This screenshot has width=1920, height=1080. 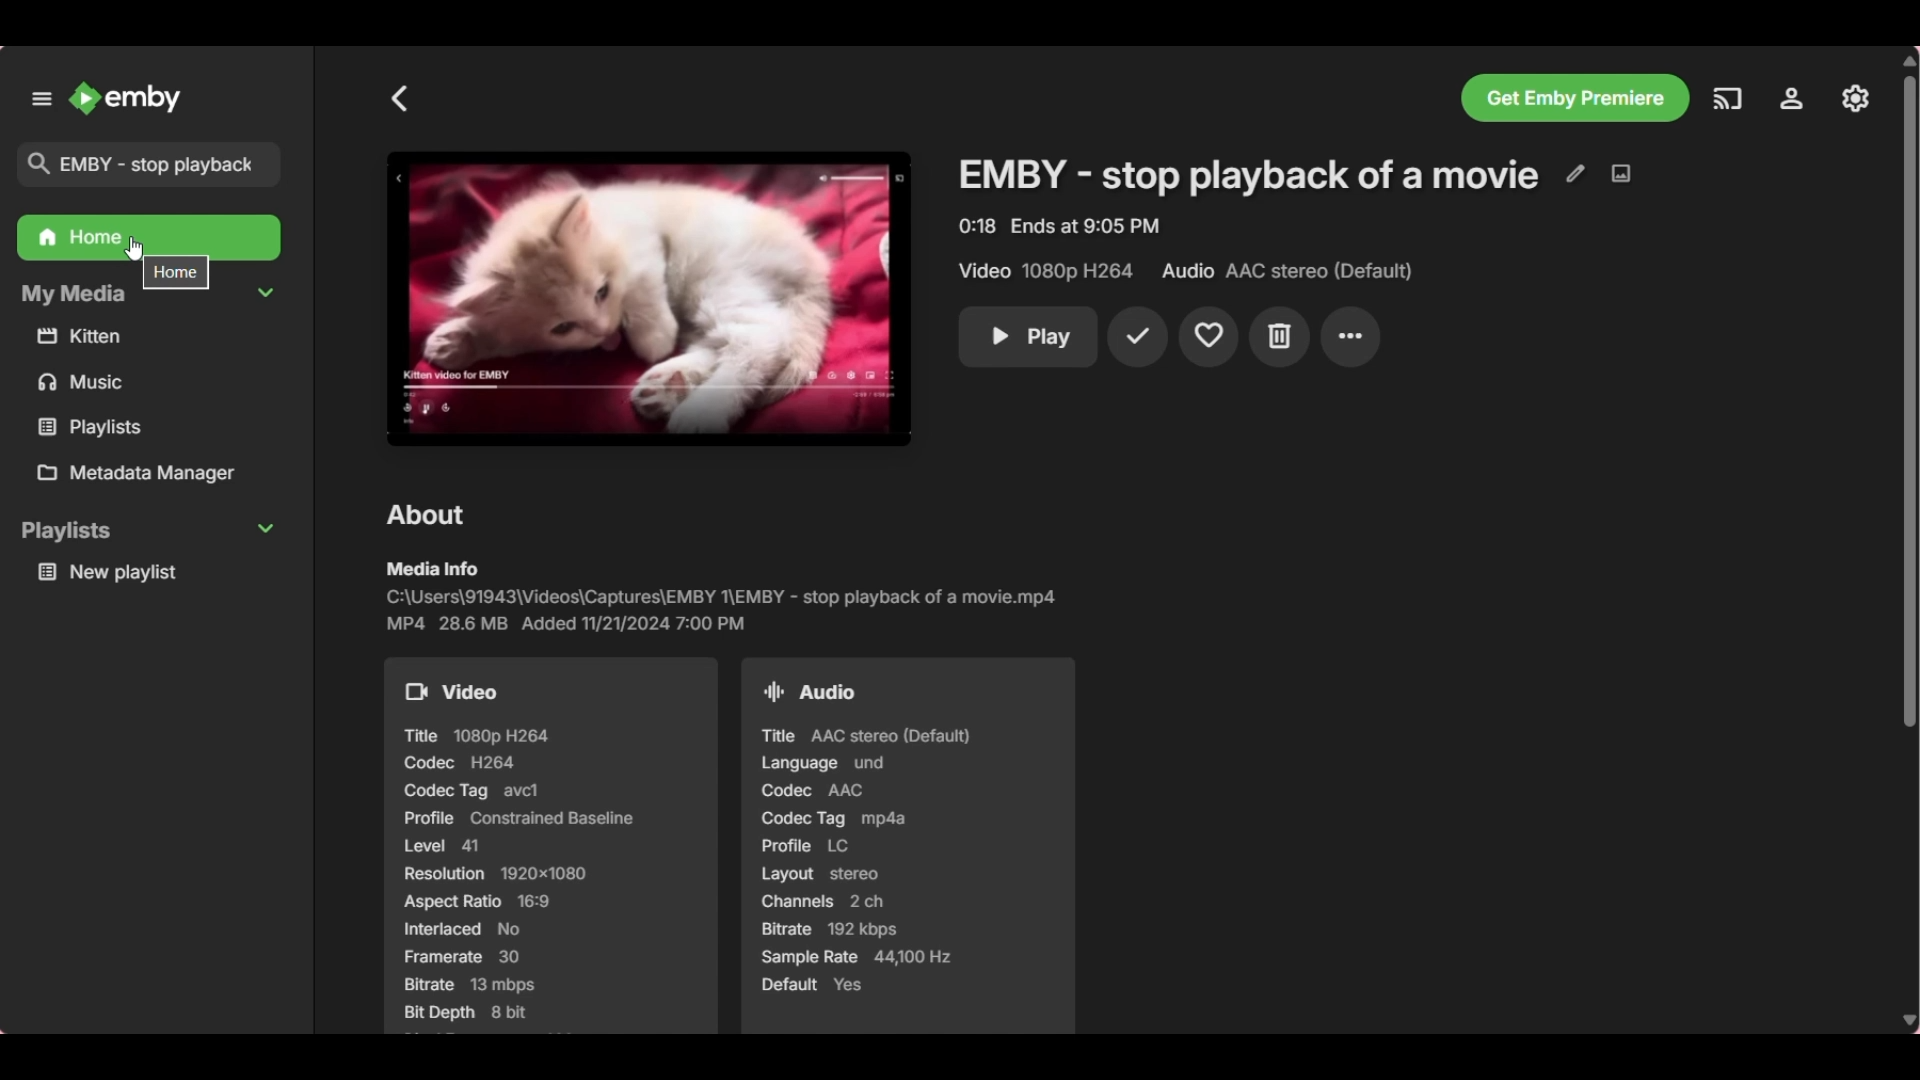 I want to click on C:\Users\91943\Videos\Captures\EMBY T\EMBY - stop playback of a movie.mp4, so click(x=730, y=596).